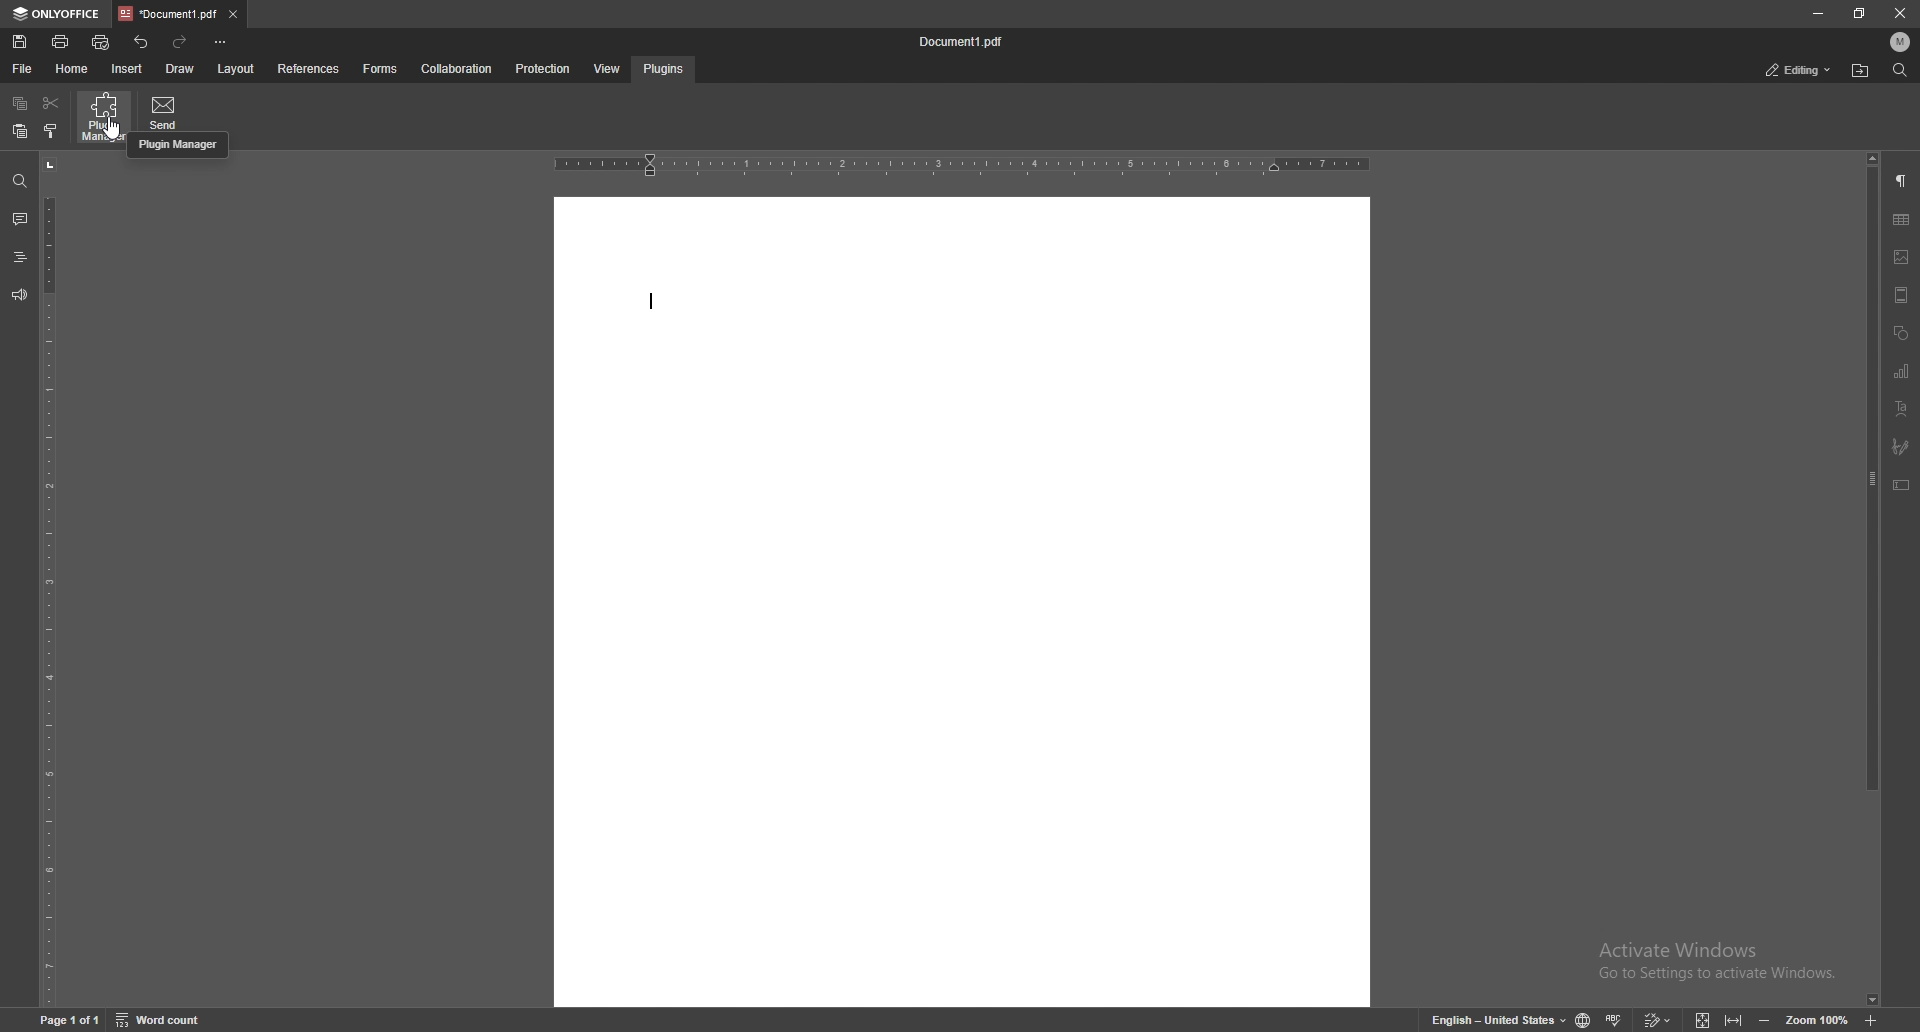 The image size is (1920, 1032). Describe the element at coordinates (1620, 1020) in the screenshot. I see `spell check` at that location.